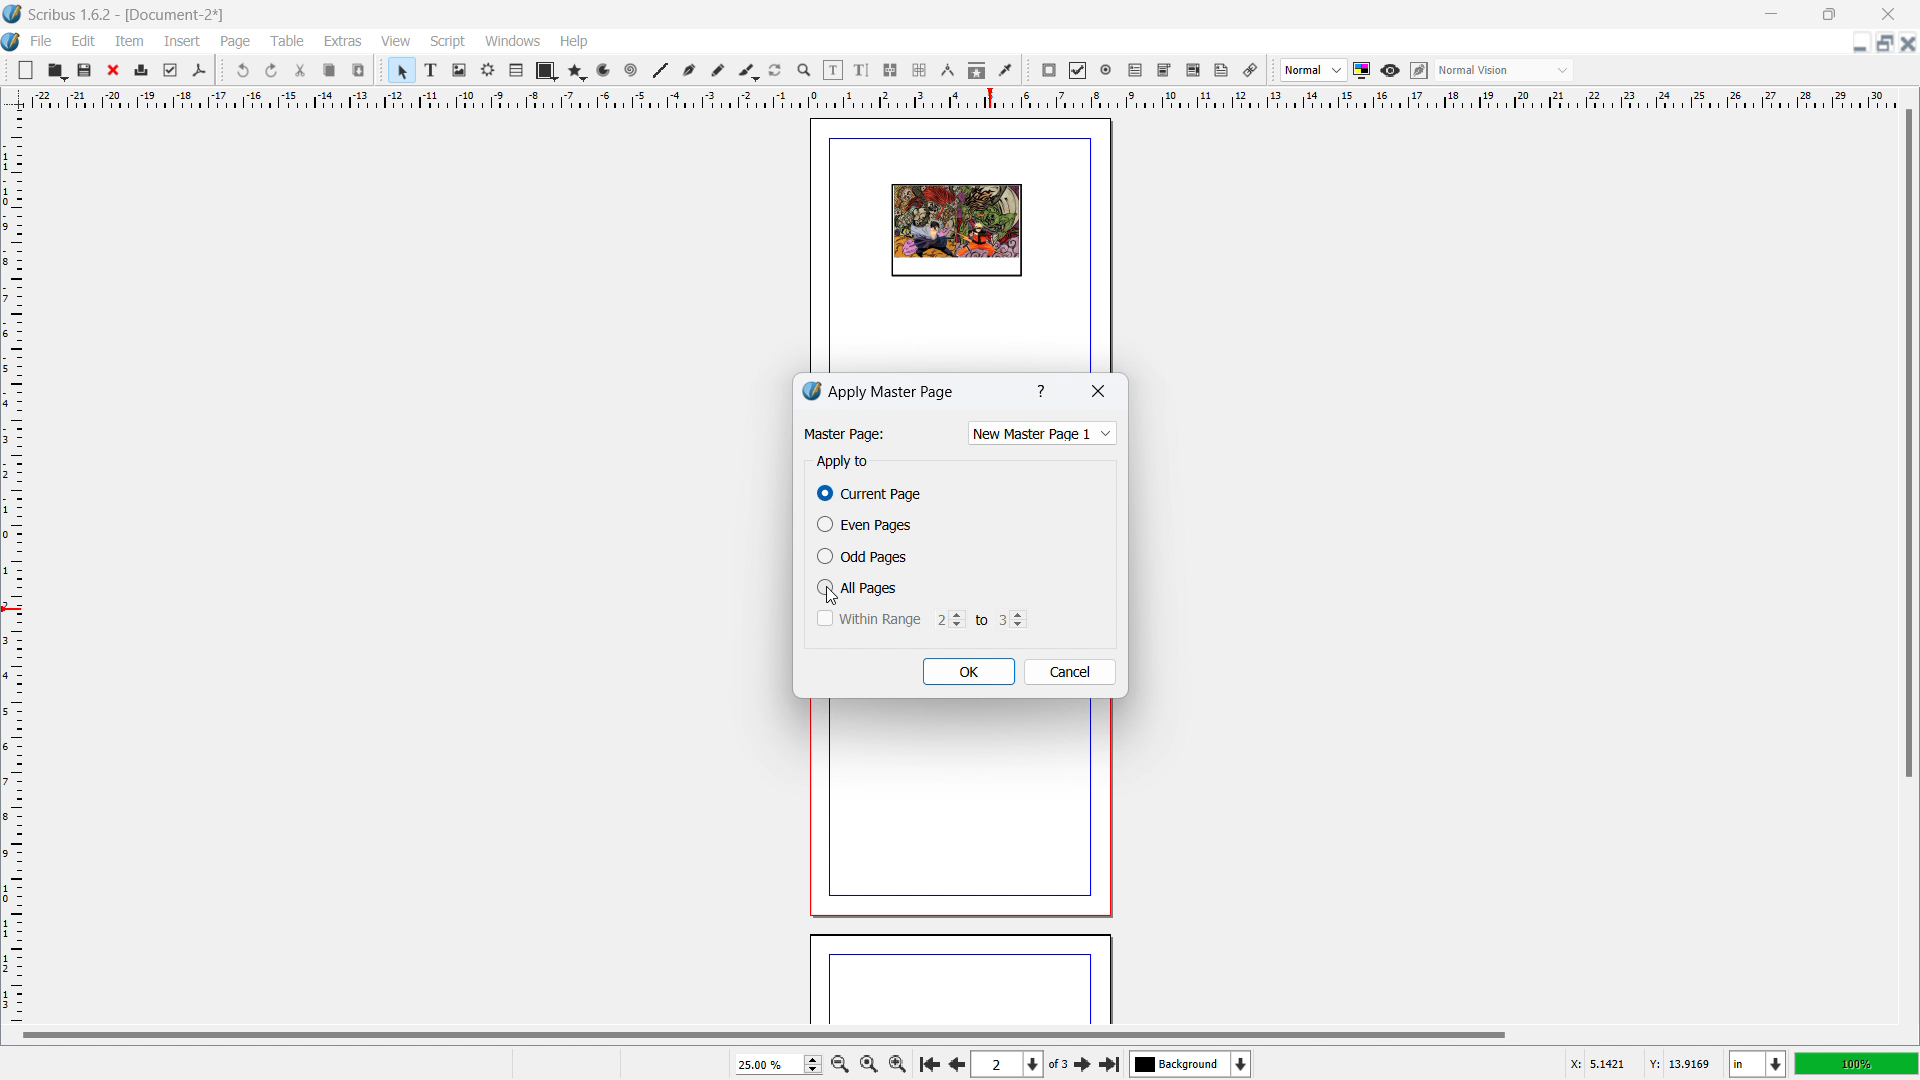 The height and width of the screenshot is (1080, 1920). What do you see at coordinates (402, 71) in the screenshot?
I see `select item` at bounding box center [402, 71].